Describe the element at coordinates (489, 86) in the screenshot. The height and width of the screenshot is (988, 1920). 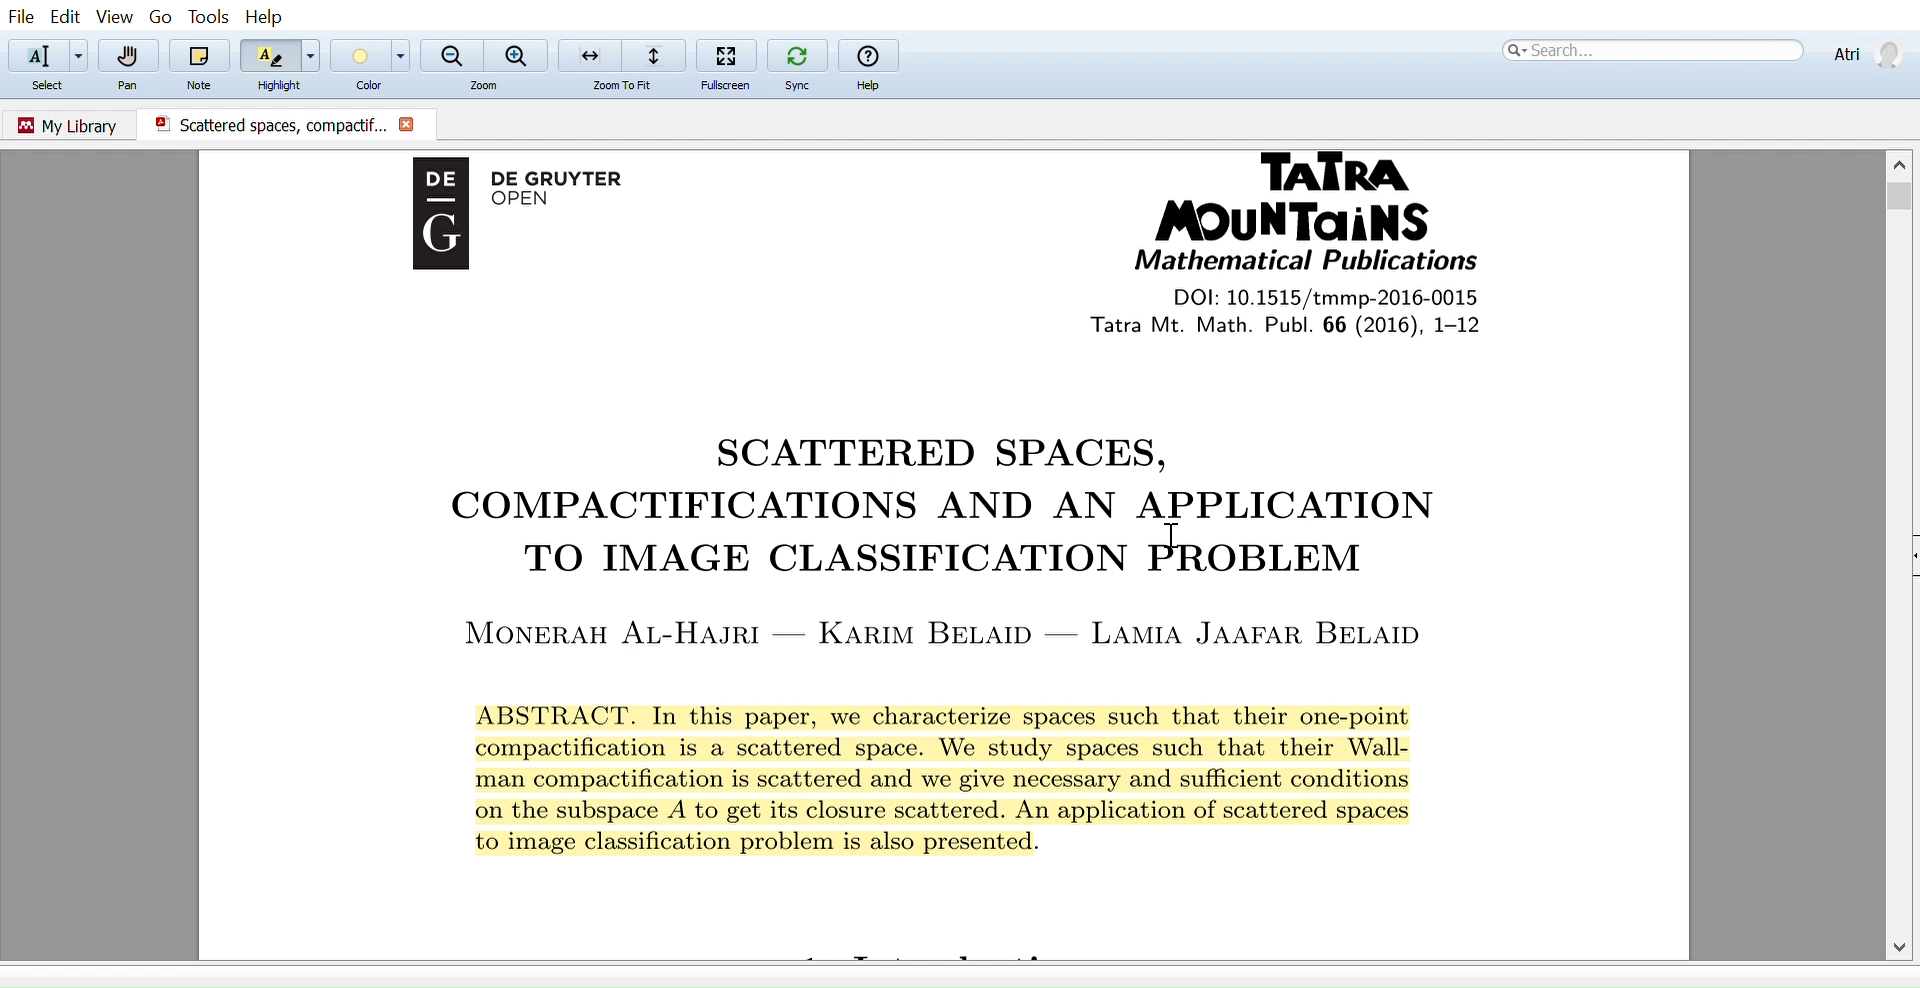
I see `Zoom` at that location.